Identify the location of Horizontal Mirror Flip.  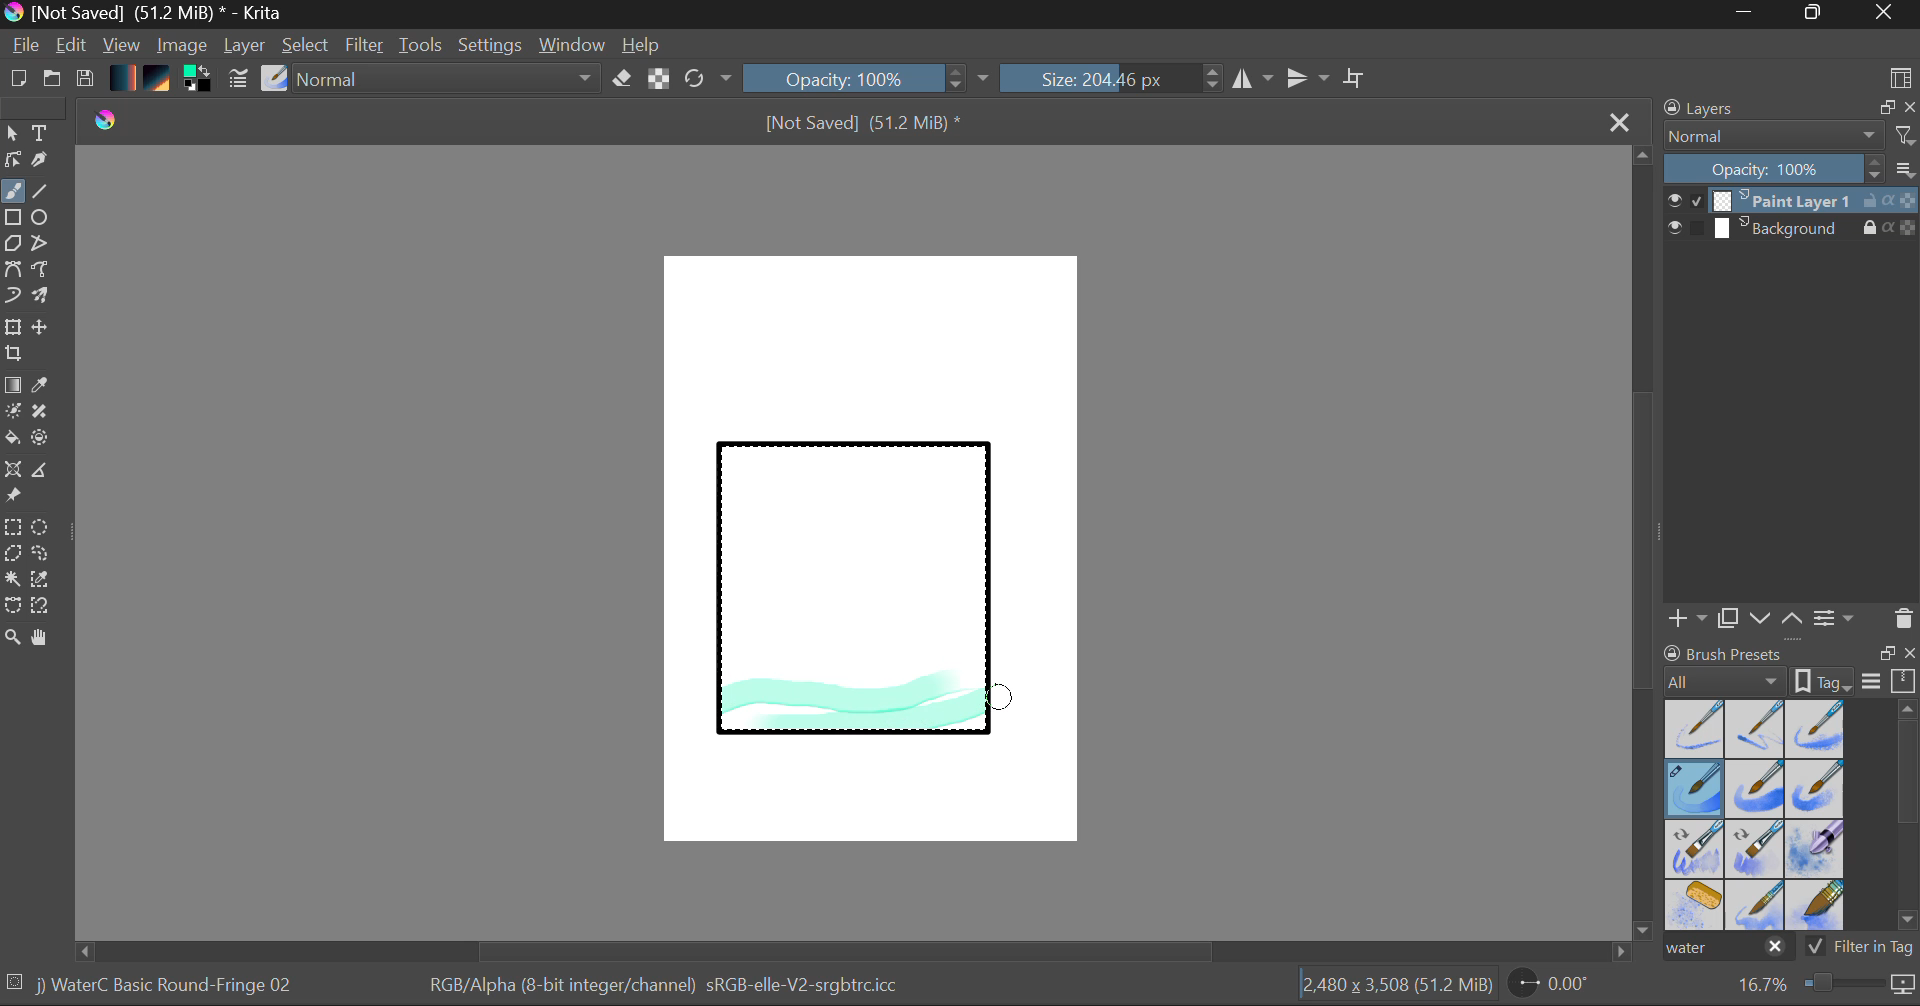
(1312, 80).